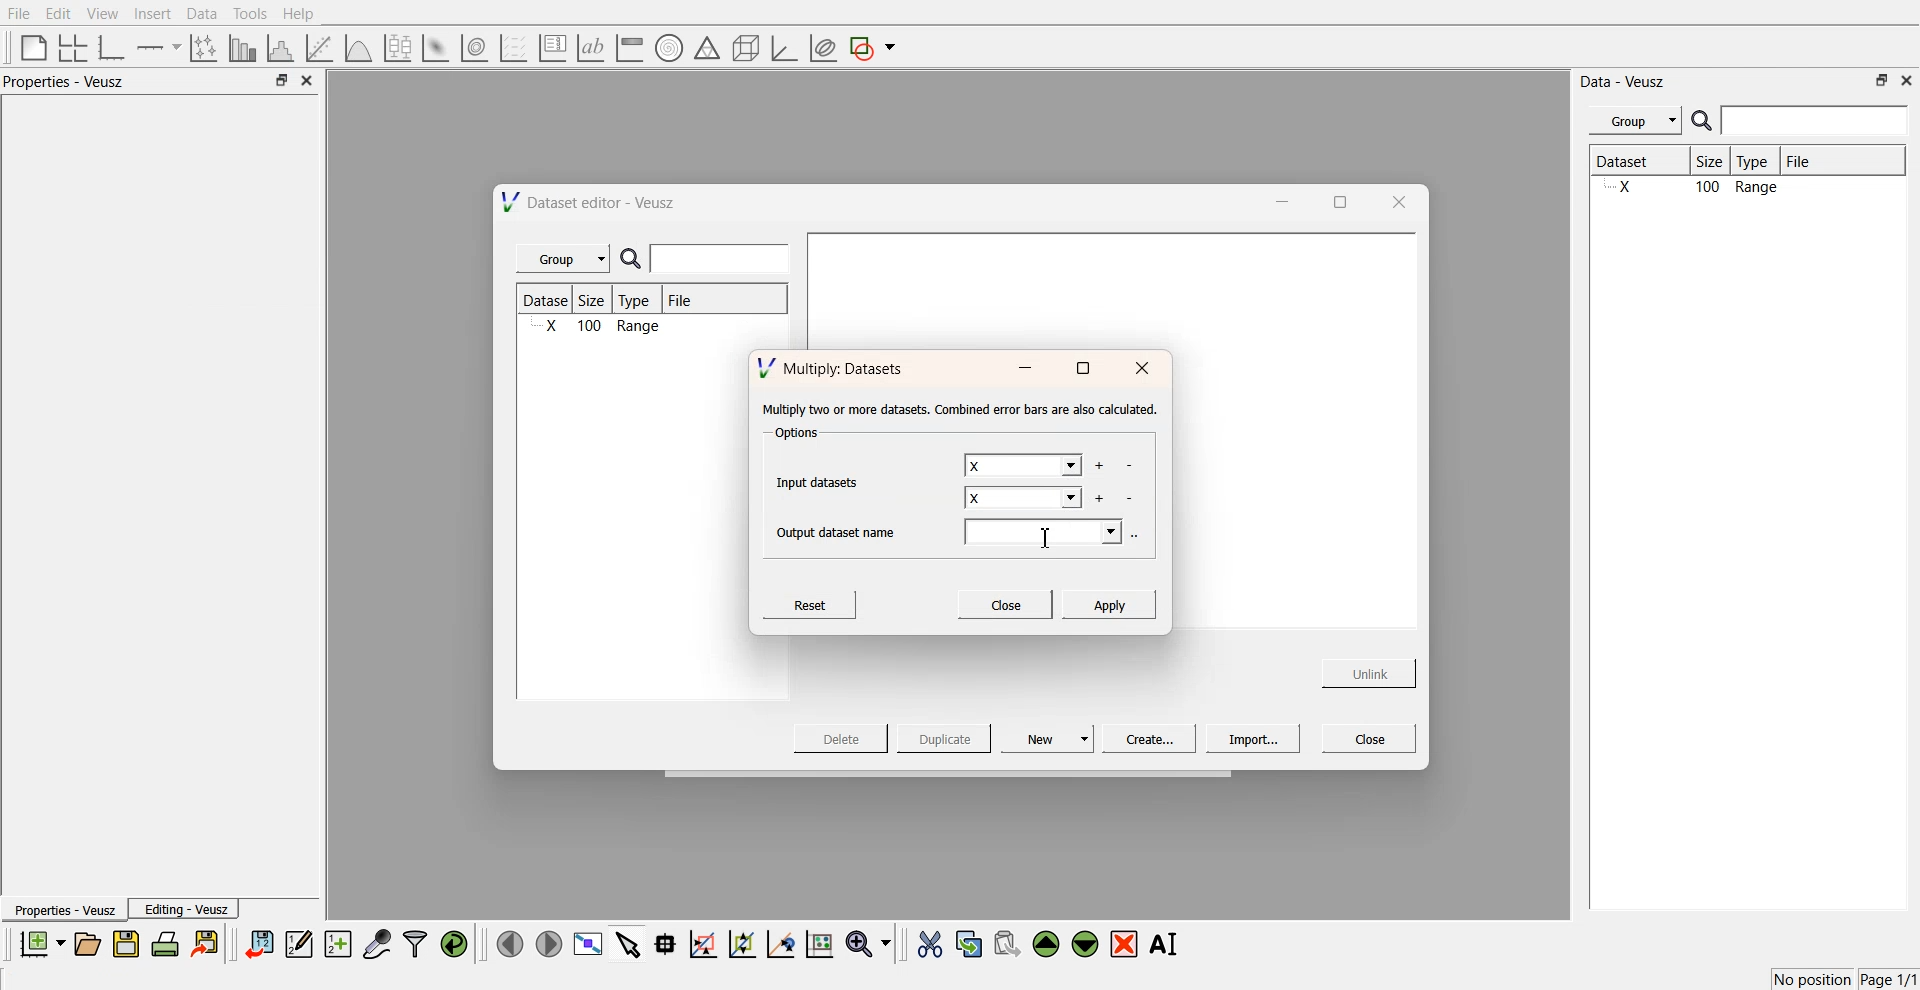  Describe the element at coordinates (160, 47) in the screenshot. I see `add an axis` at that location.